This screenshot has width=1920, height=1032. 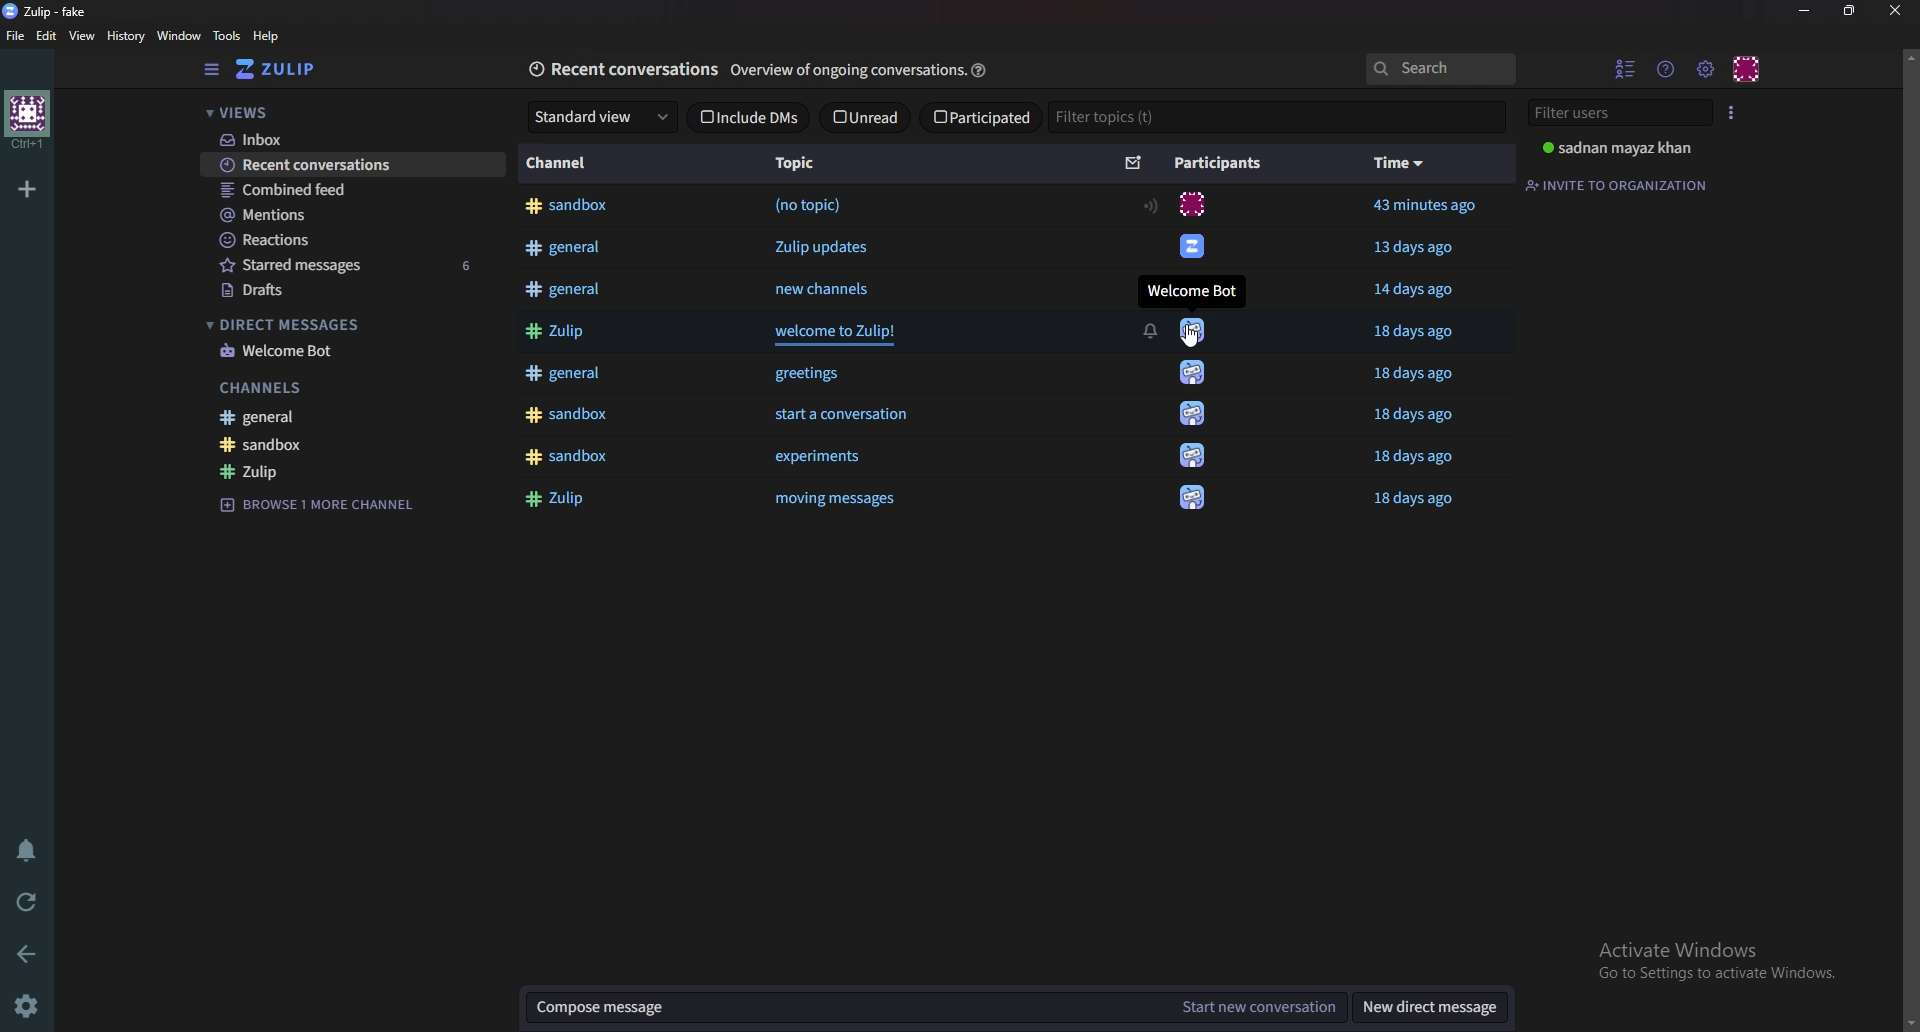 What do you see at coordinates (1225, 163) in the screenshot?
I see `Participants` at bounding box center [1225, 163].